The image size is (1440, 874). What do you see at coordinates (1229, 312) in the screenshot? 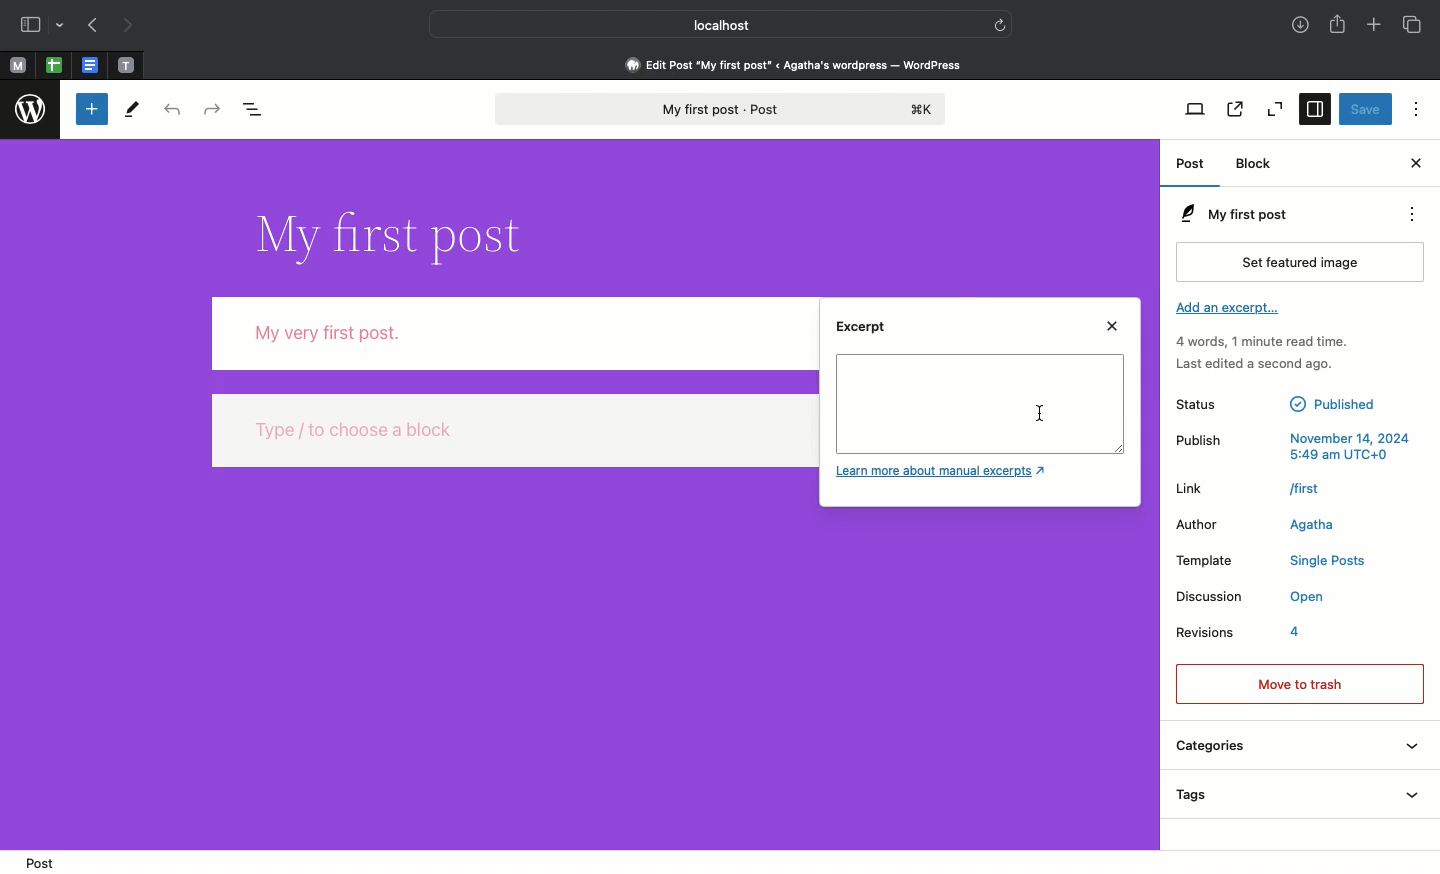
I see `Add an excerpt` at bounding box center [1229, 312].